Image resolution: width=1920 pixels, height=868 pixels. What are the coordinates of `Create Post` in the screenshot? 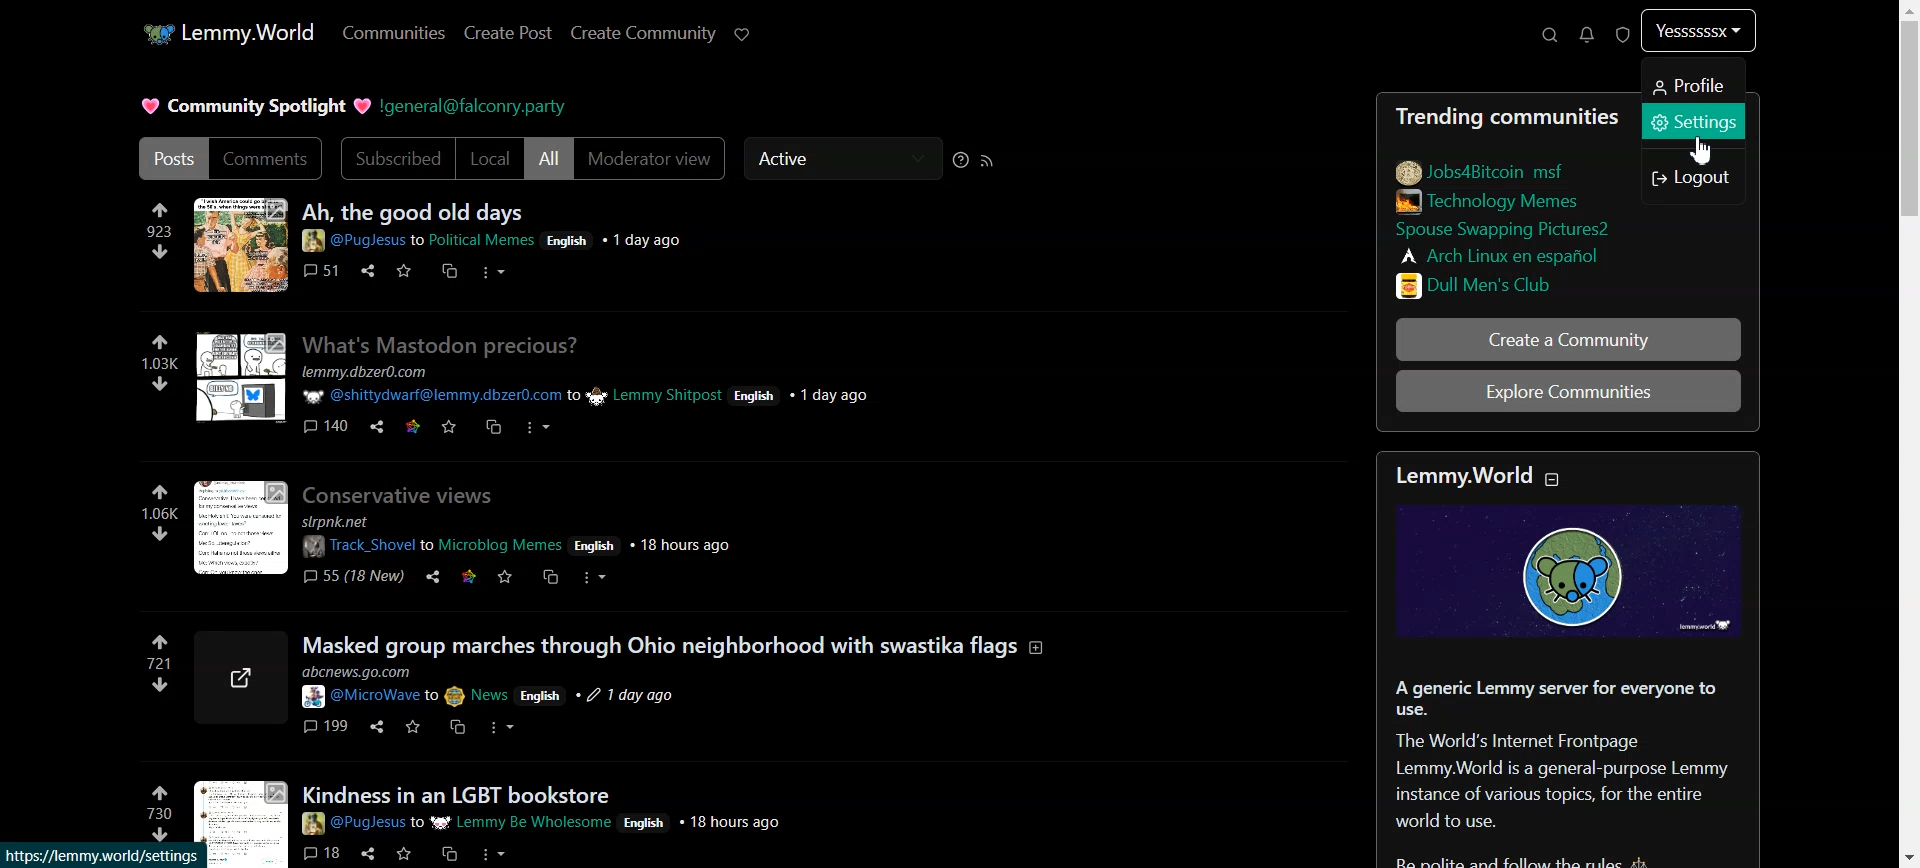 It's located at (508, 34).